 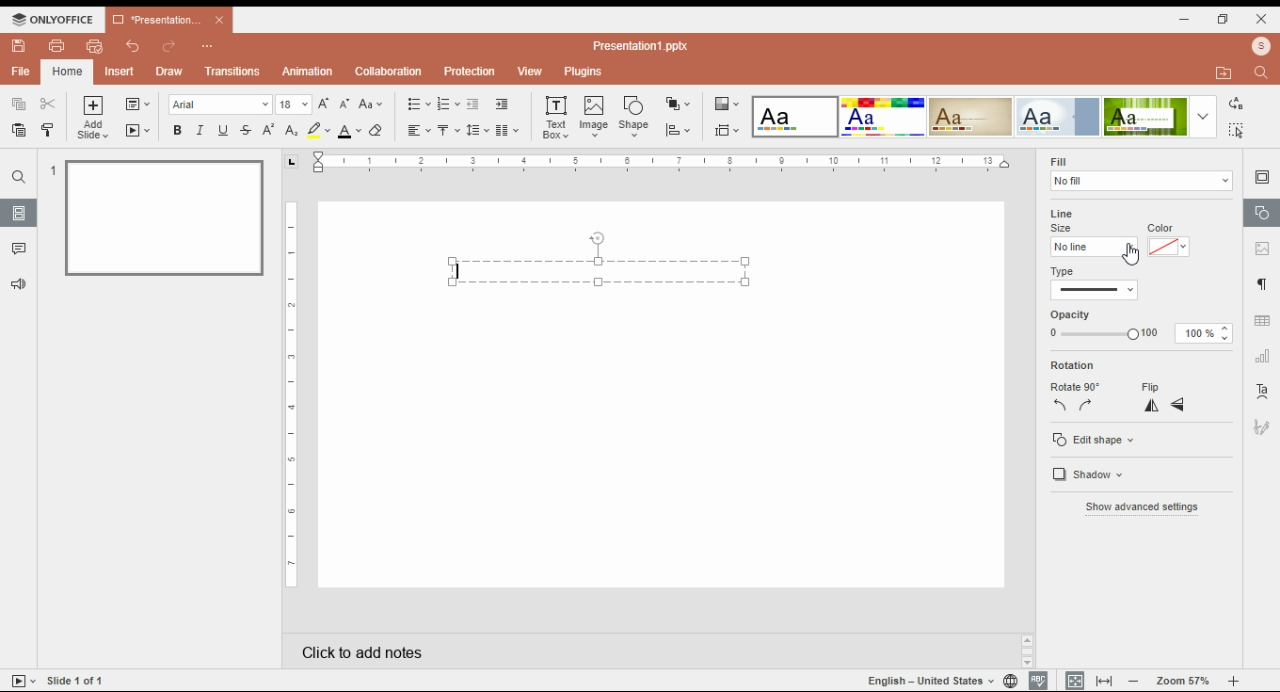 I want to click on close window, so click(x=1260, y=18).